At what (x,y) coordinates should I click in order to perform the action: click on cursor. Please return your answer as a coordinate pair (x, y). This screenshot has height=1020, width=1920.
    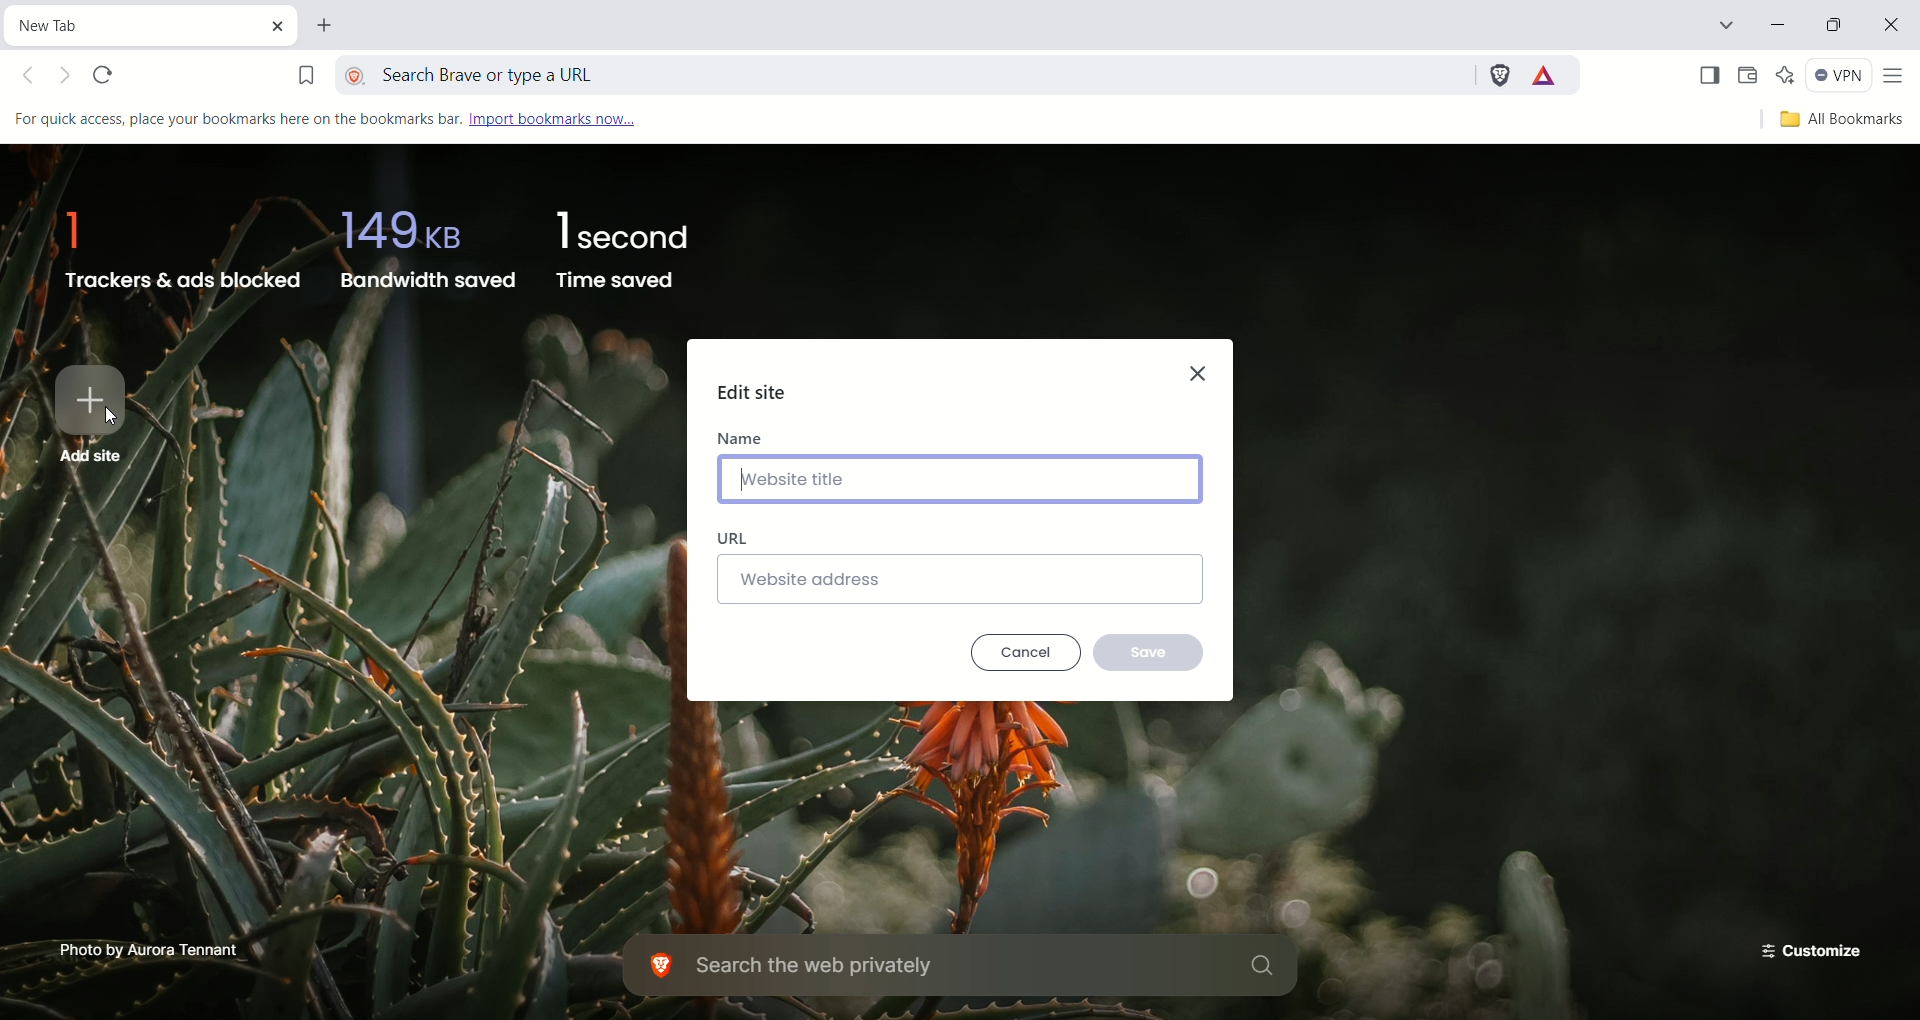
    Looking at the image, I should click on (111, 418).